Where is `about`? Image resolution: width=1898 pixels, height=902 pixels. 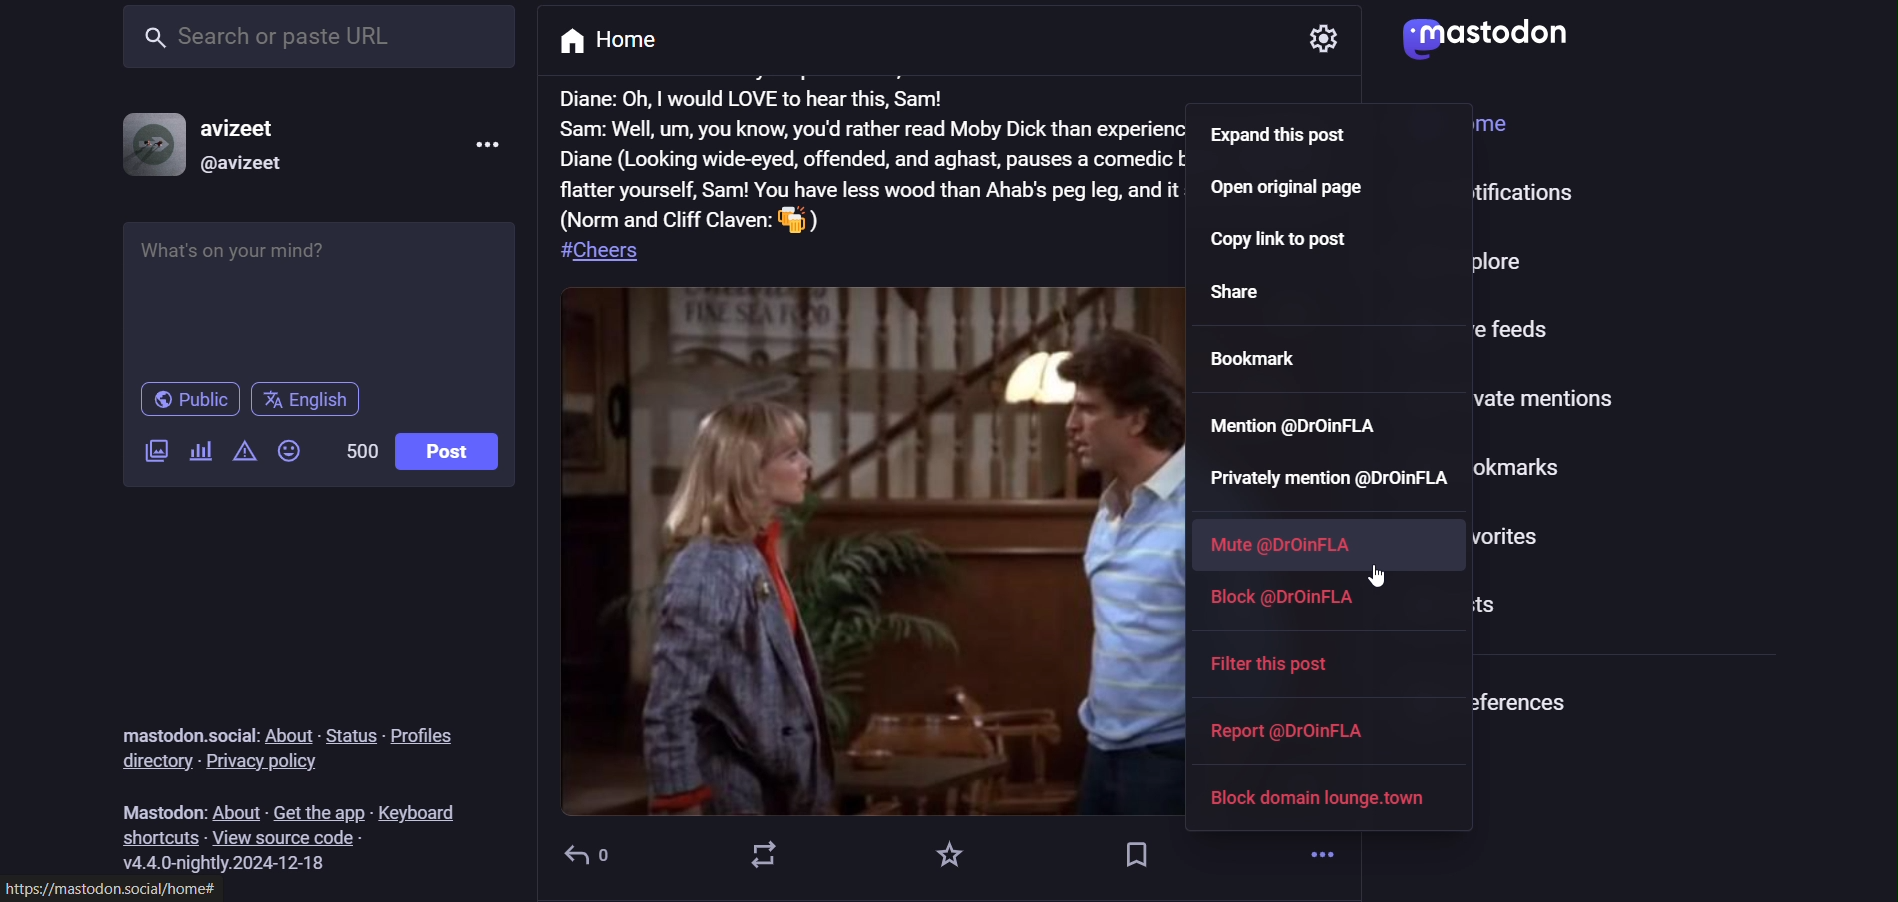
about is located at coordinates (291, 727).